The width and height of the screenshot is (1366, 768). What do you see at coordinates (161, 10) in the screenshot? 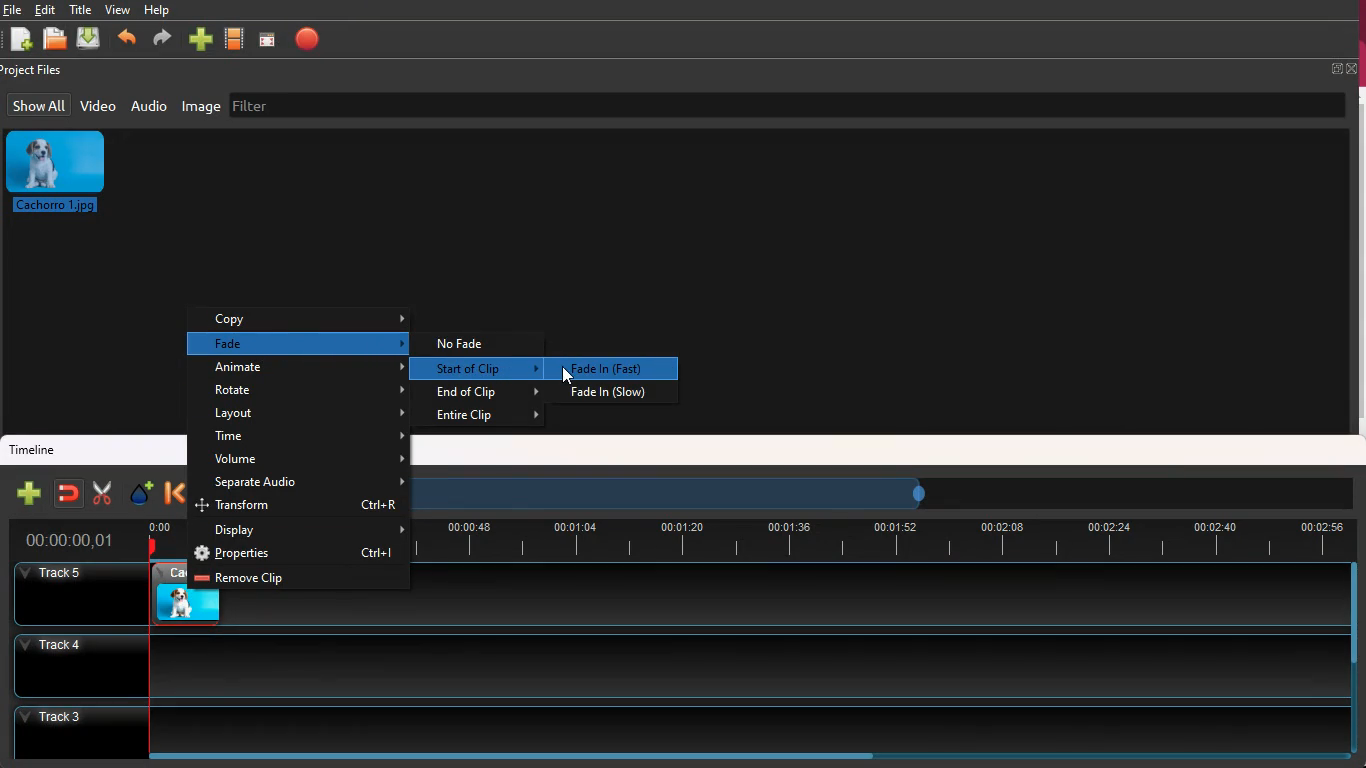
I see `help` at bounding box center [161, 10].